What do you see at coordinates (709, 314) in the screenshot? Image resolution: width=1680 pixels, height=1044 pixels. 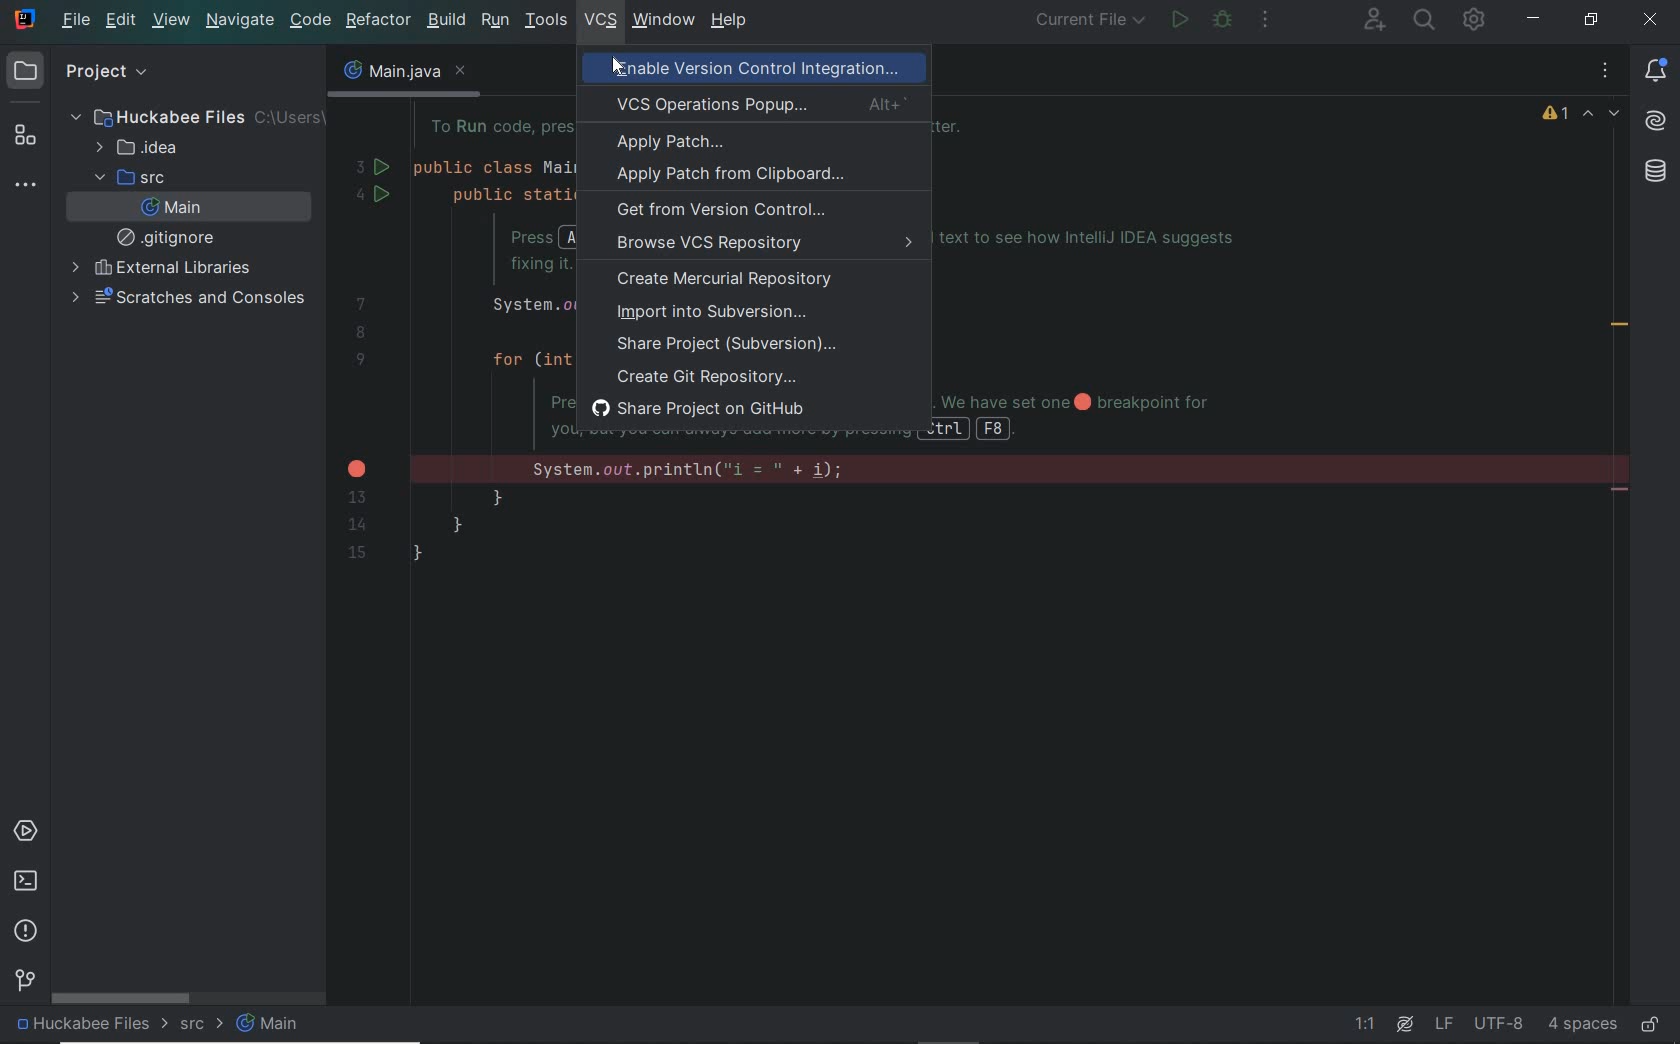 I see `import into subversion` at bounding box center [709, 314].